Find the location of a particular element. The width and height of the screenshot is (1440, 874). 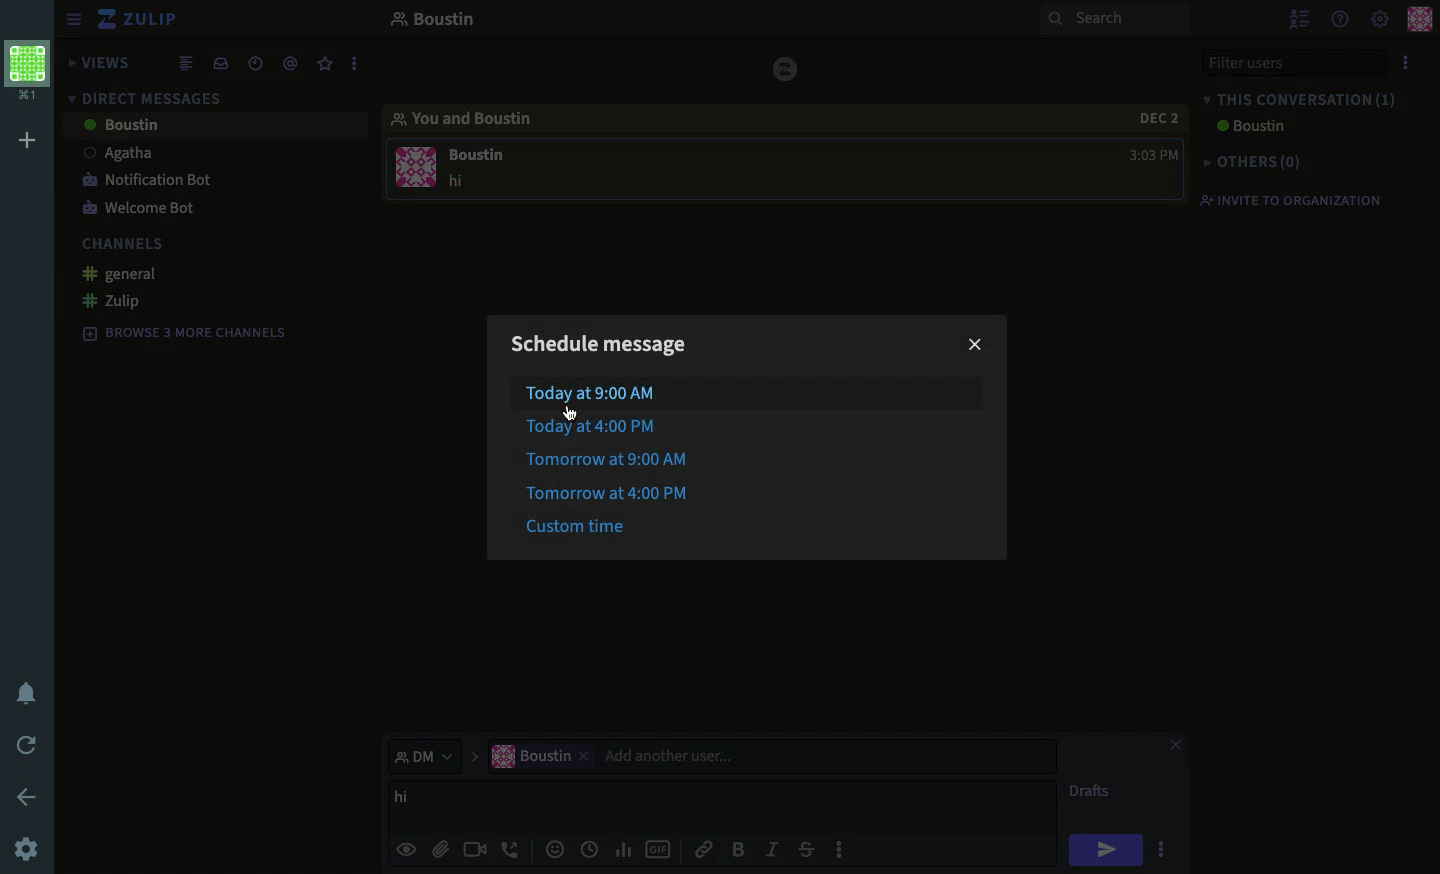

date time is located at coordinates (257, 64).